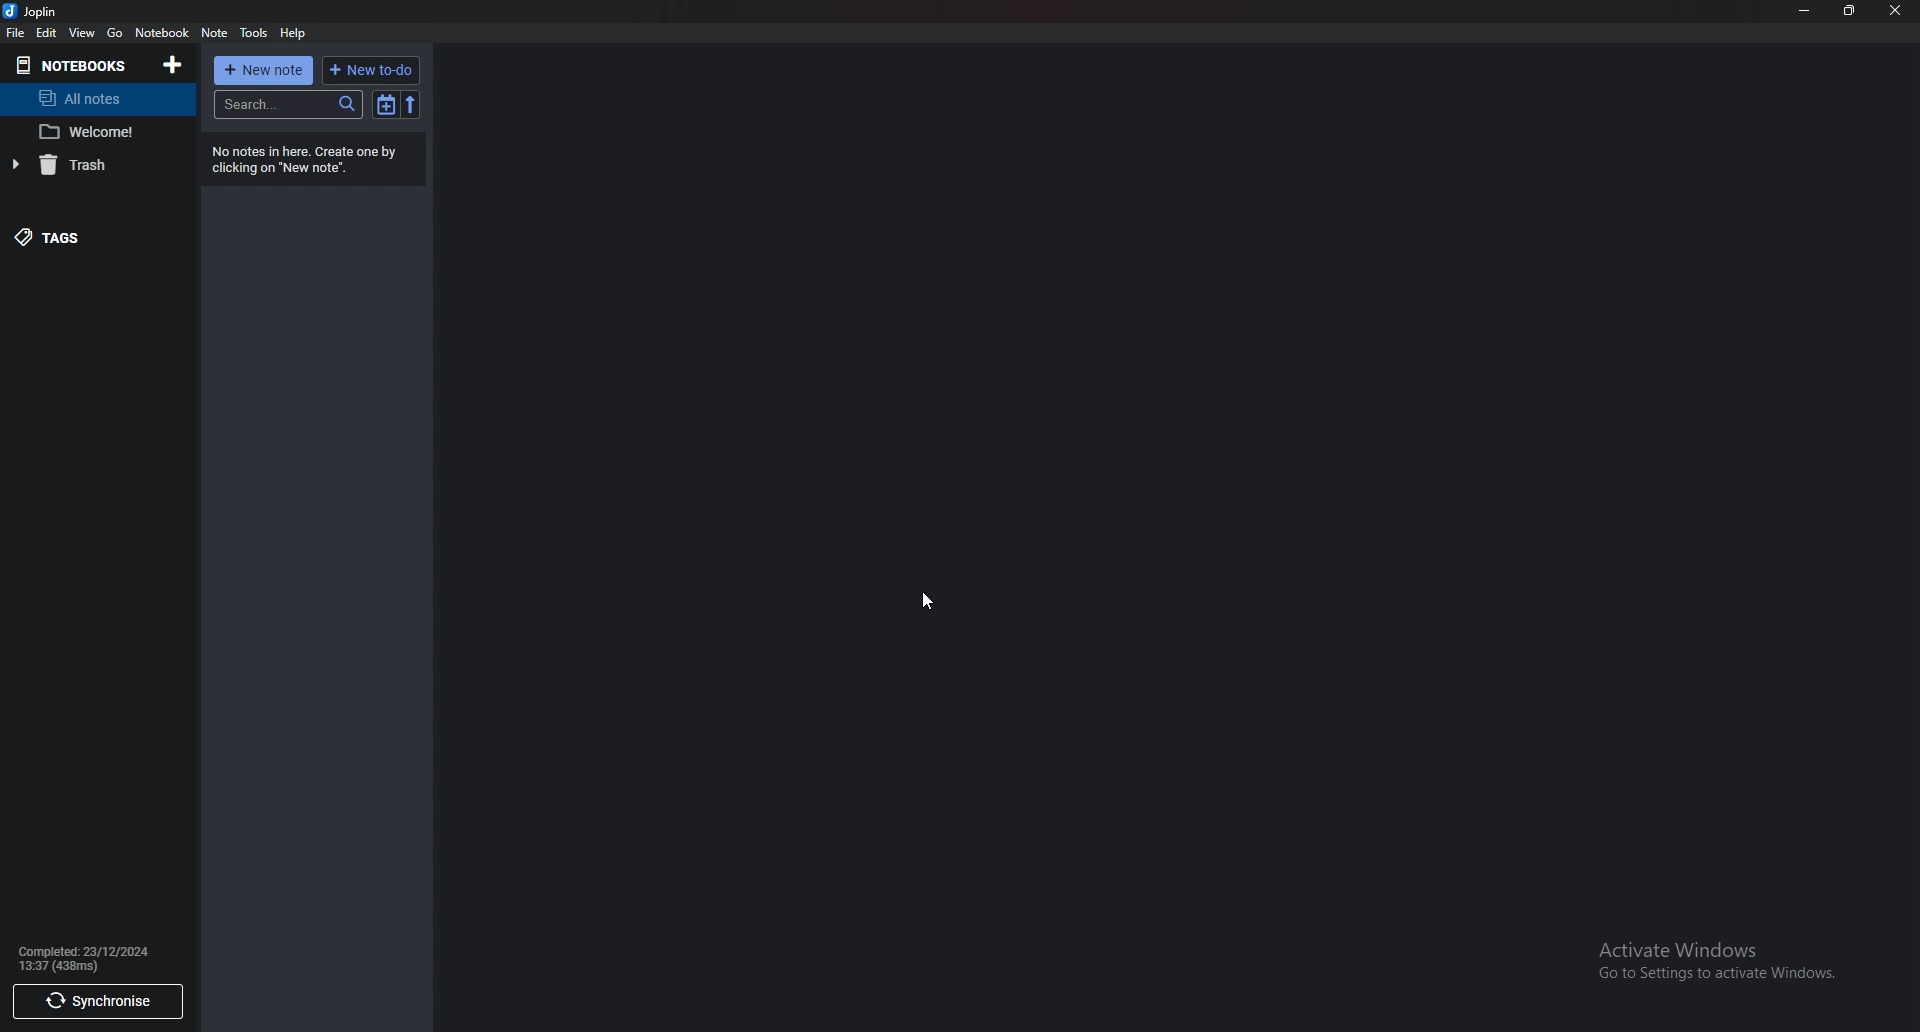 This screenshot has width=1920, height=1032. What do you see at coordinates (164, 32) in the screenshot?
I see `Notebook` at bounding box center [164, 32].